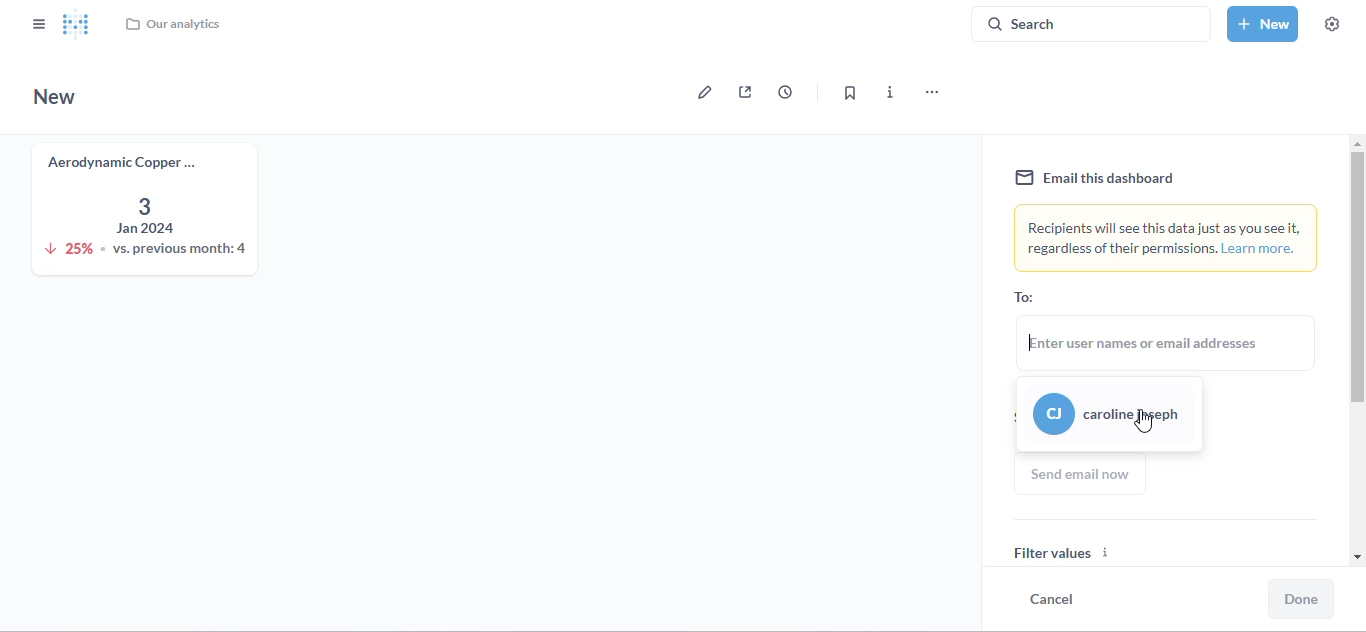 This screenshot has width=1366, height=632. Describe the element at coordinates (700, 92) in the screenshot. I see `edit dashboard` at that location.